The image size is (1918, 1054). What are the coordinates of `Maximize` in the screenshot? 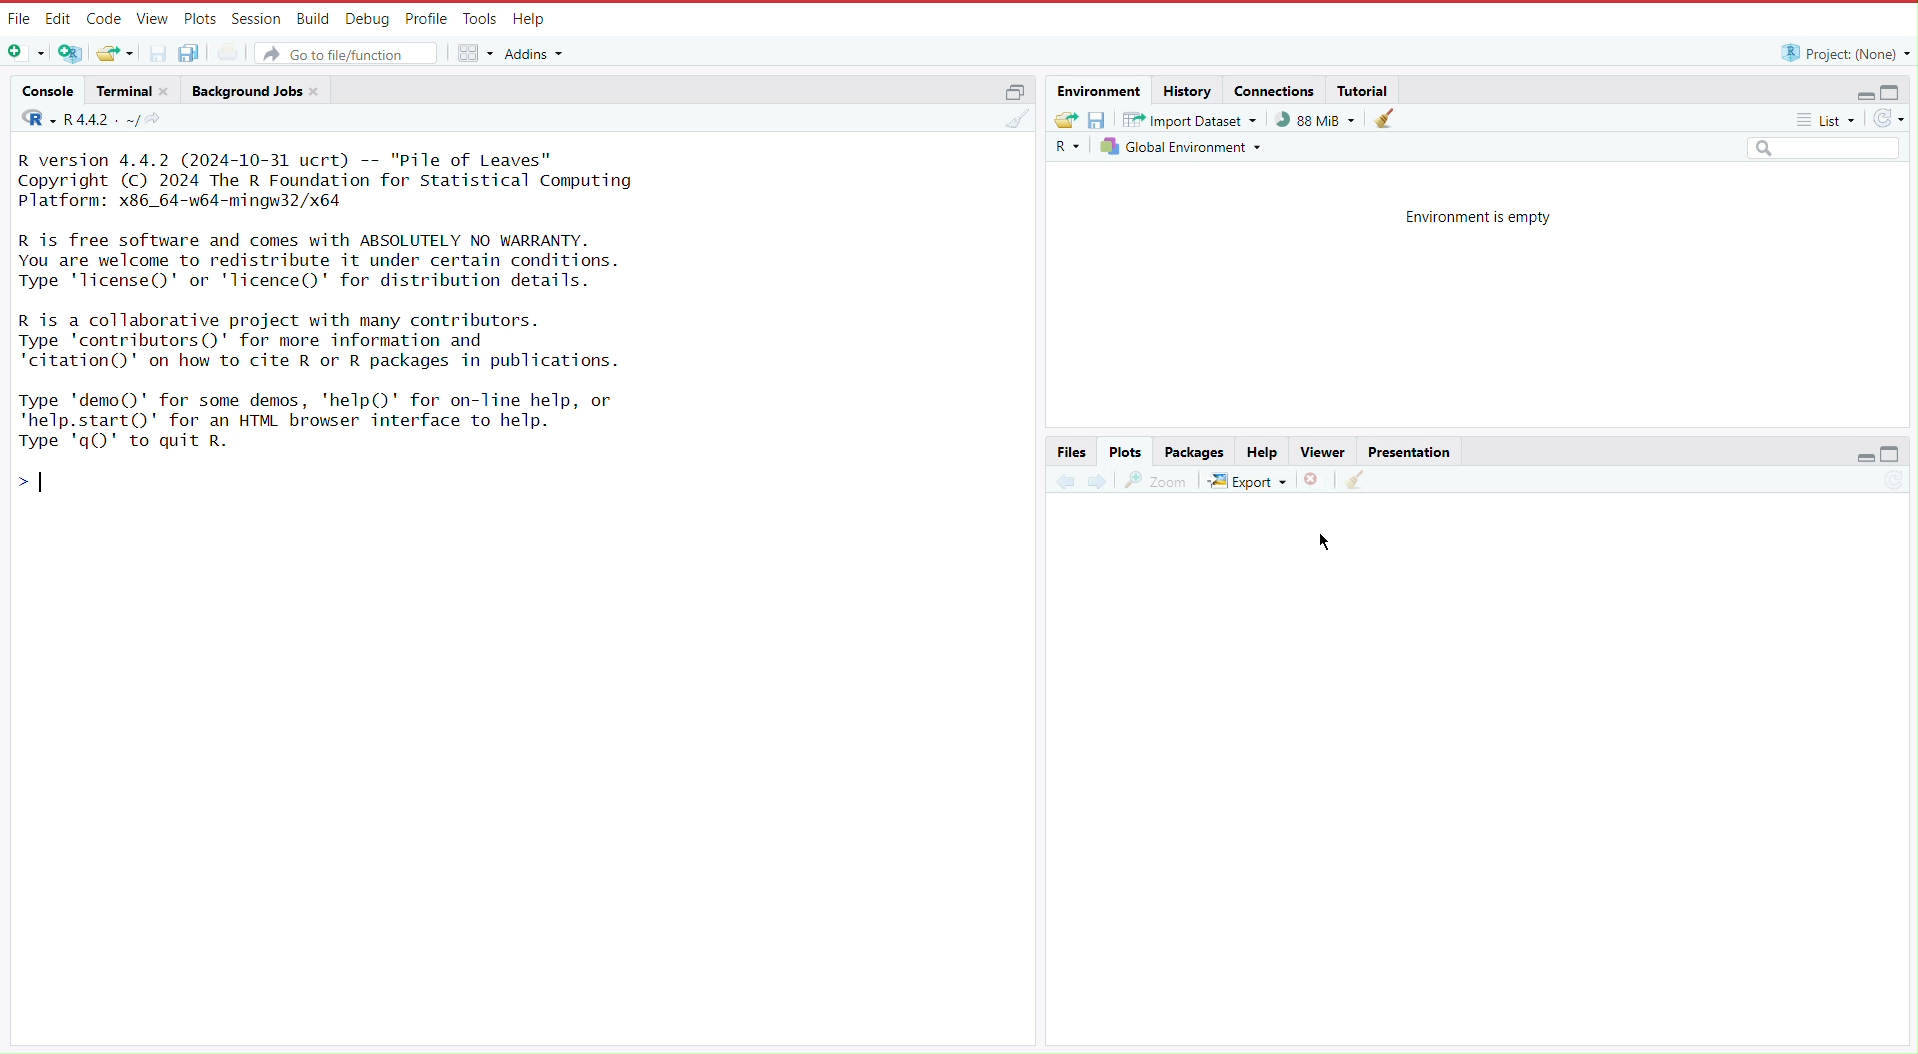 It's located at (1893, 455).